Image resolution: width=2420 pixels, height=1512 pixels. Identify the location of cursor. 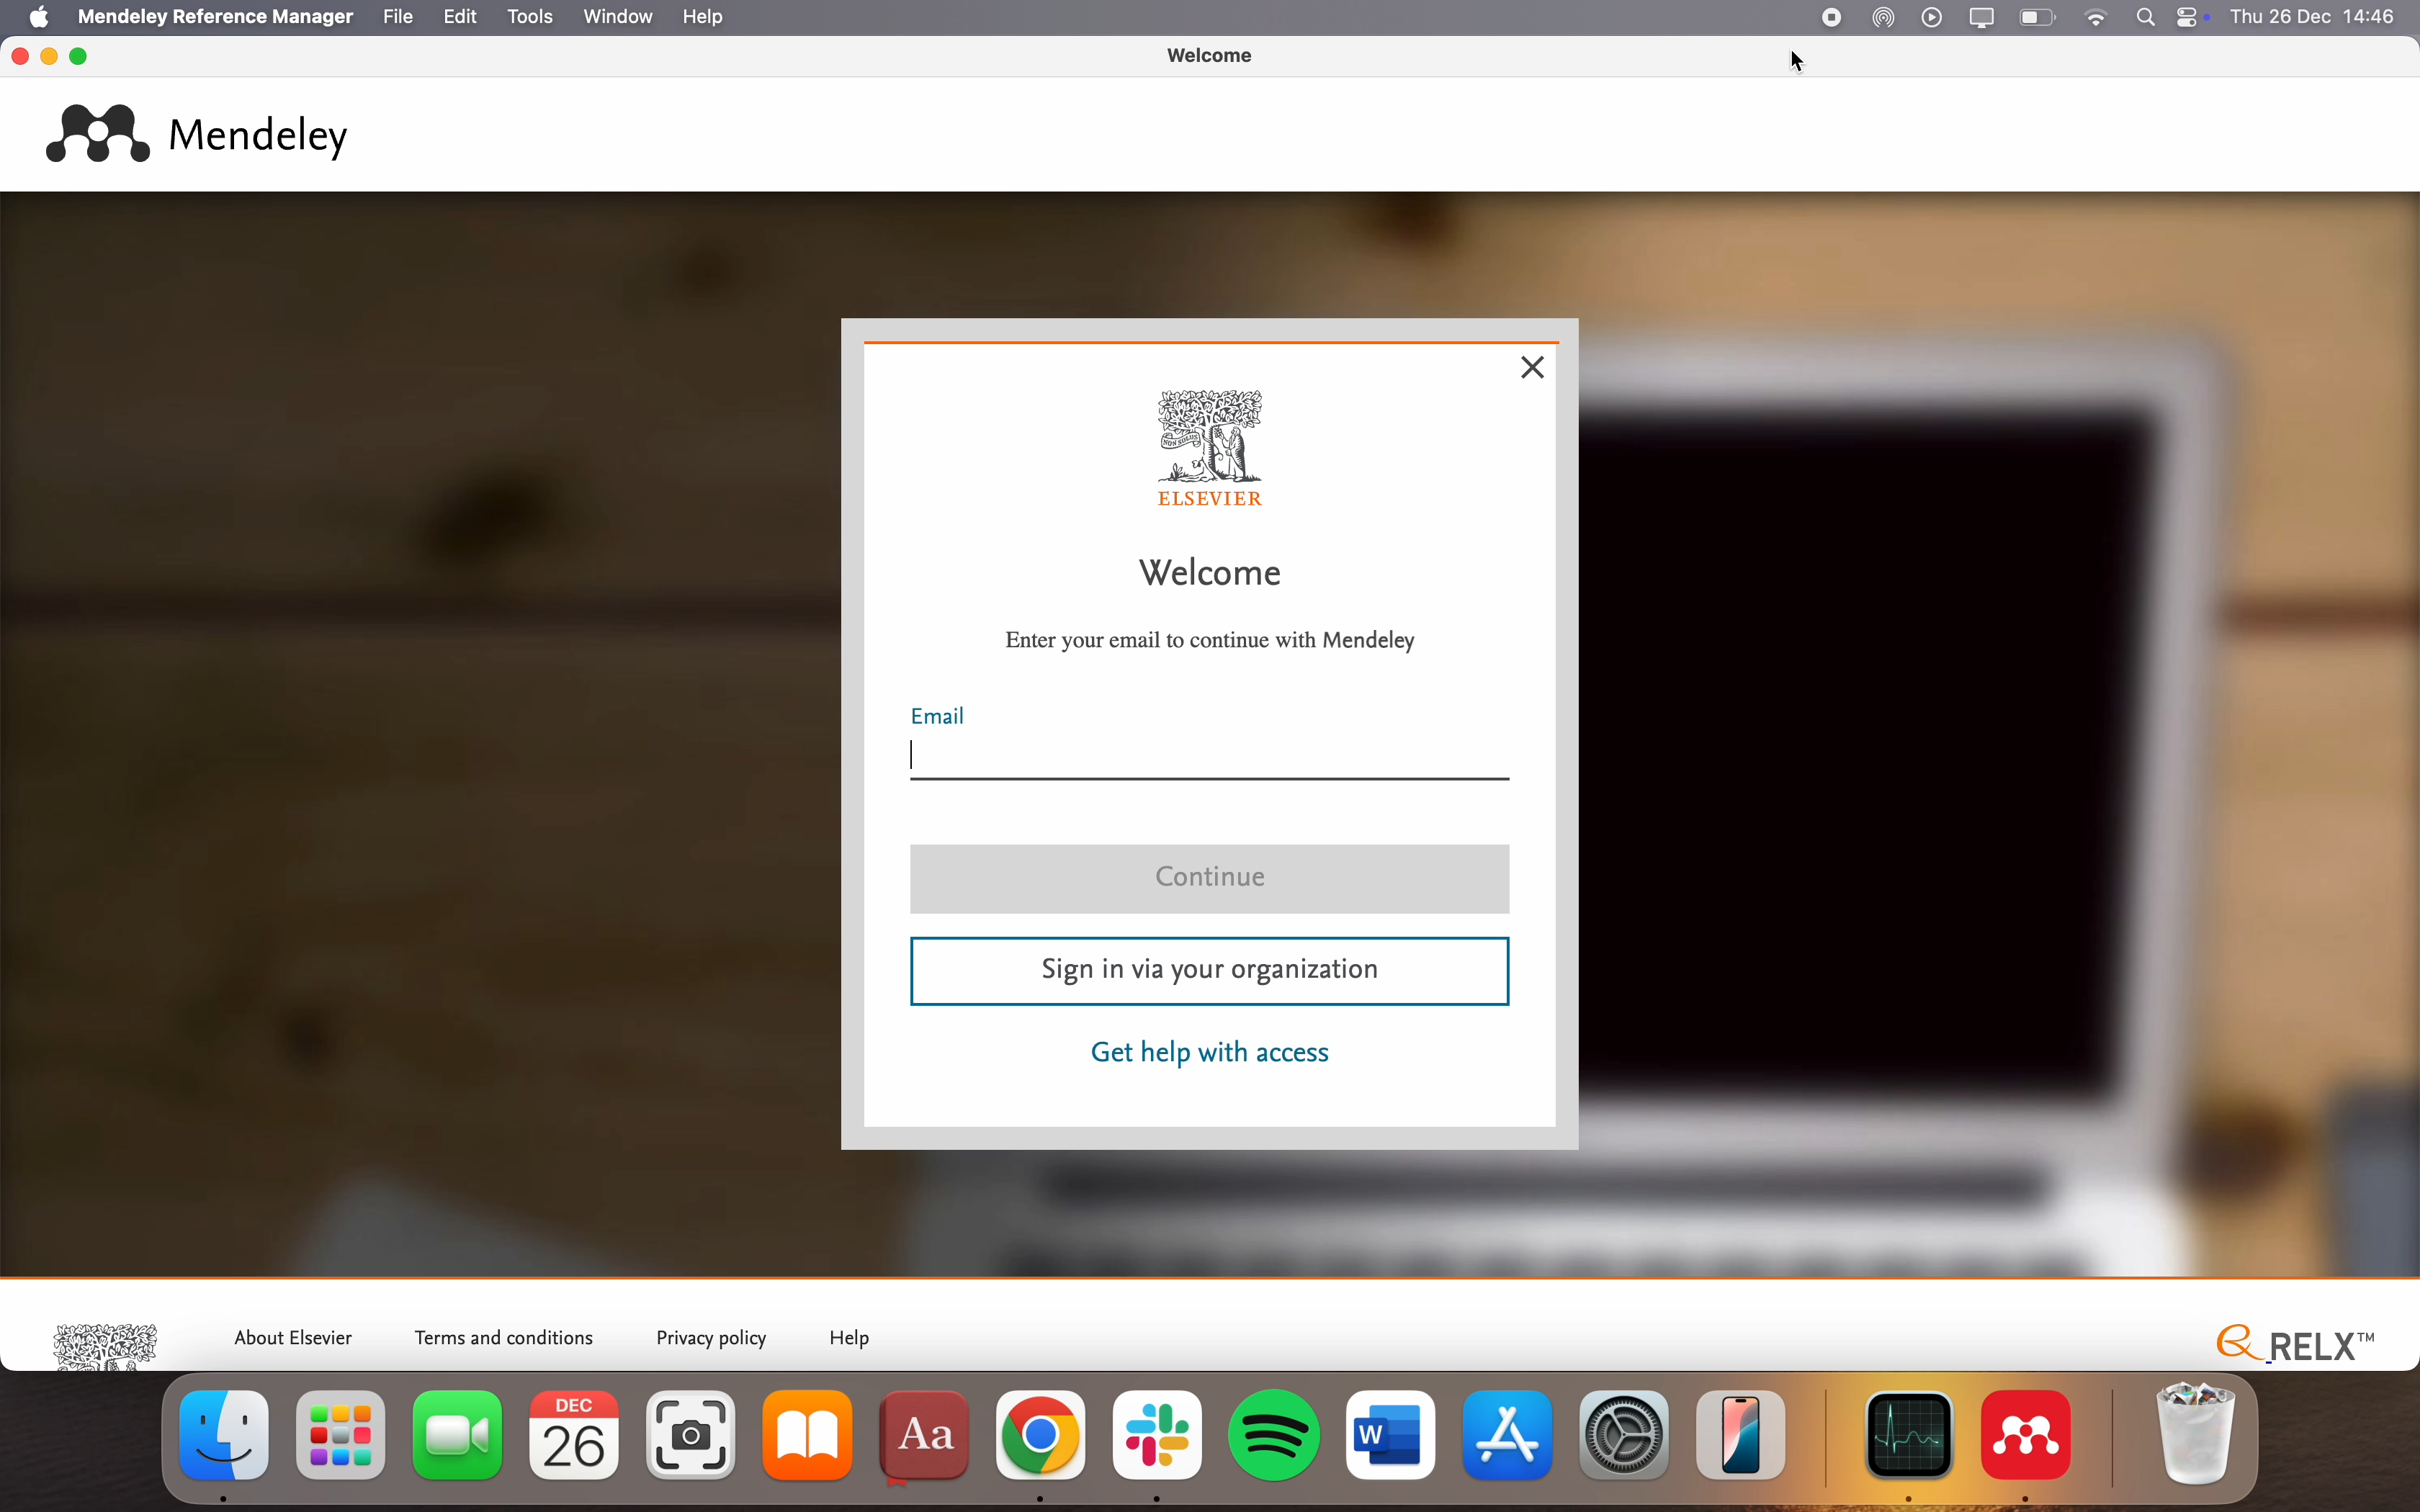
(1792, 63).